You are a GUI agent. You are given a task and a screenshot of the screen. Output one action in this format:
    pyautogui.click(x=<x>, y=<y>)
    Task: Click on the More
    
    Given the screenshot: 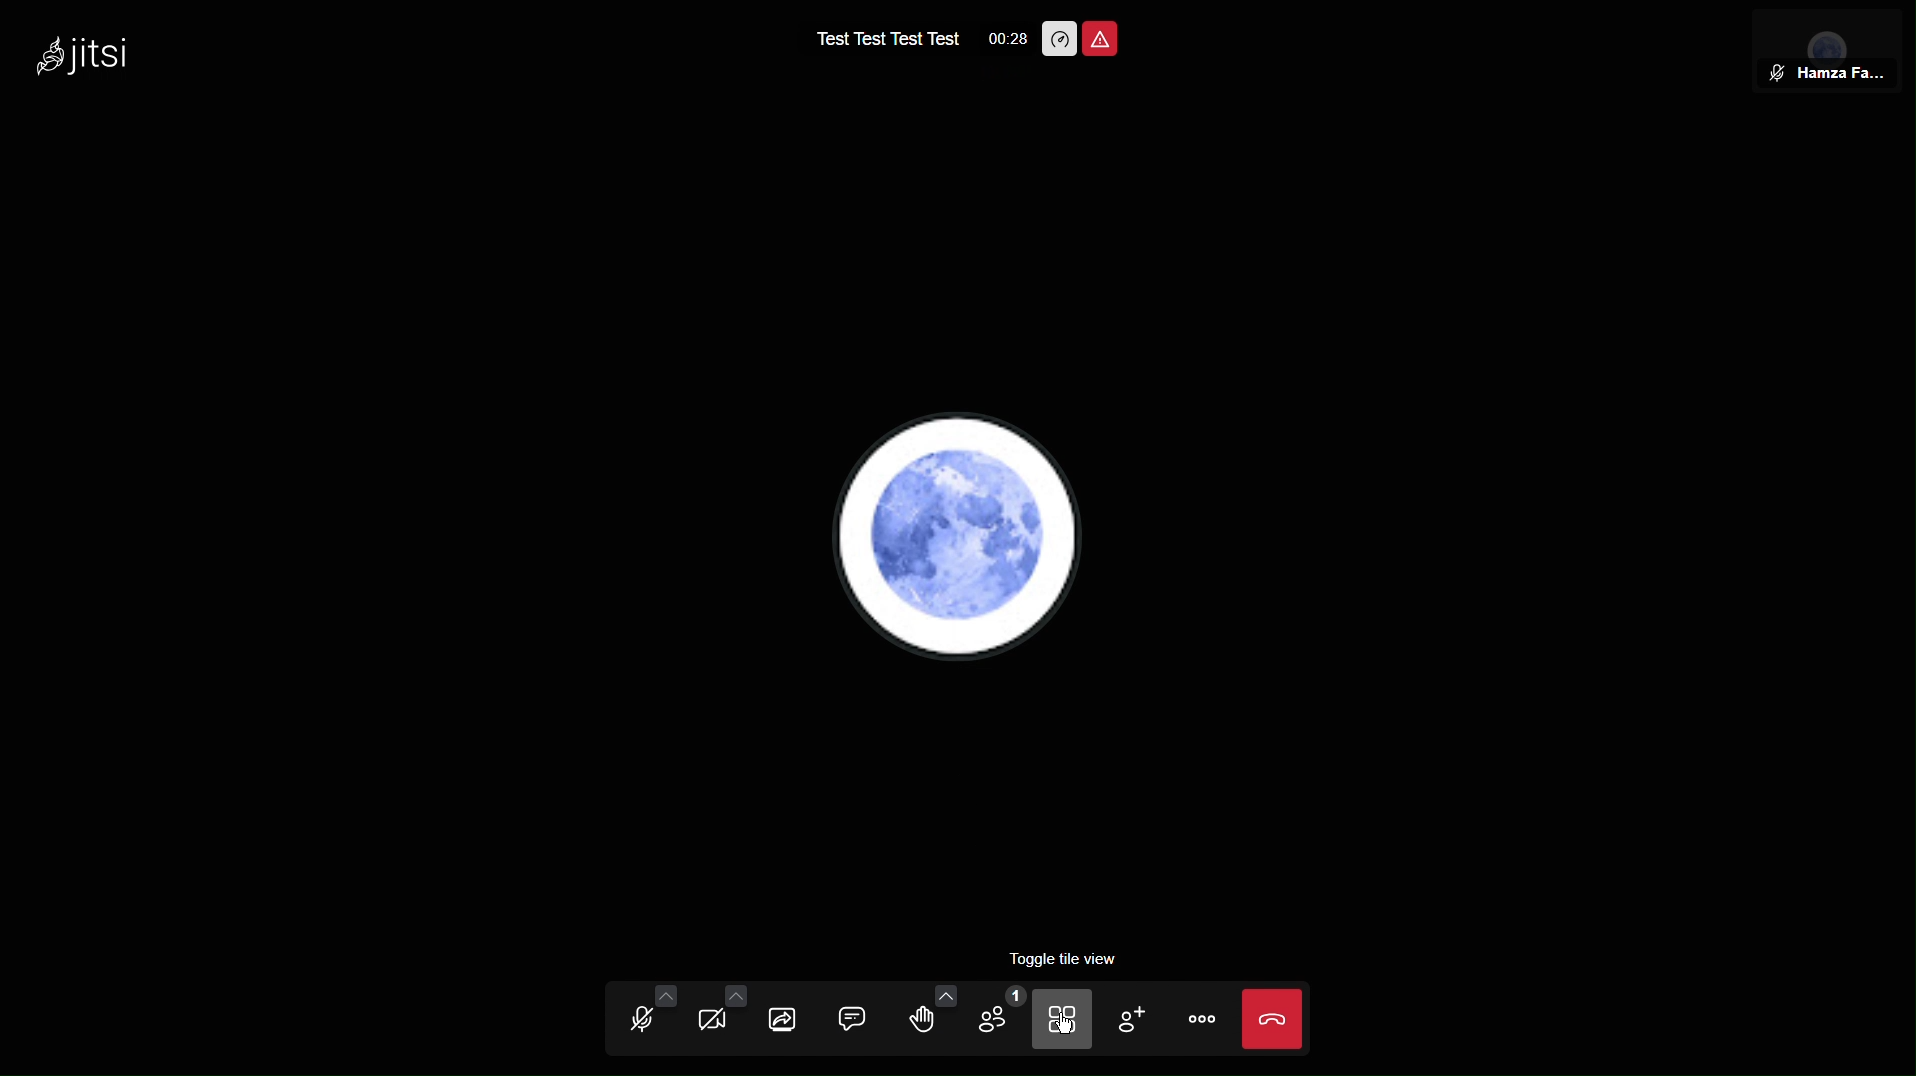 What is the action you would take?
    pyautogui.click(x=1208, y=1024)
    